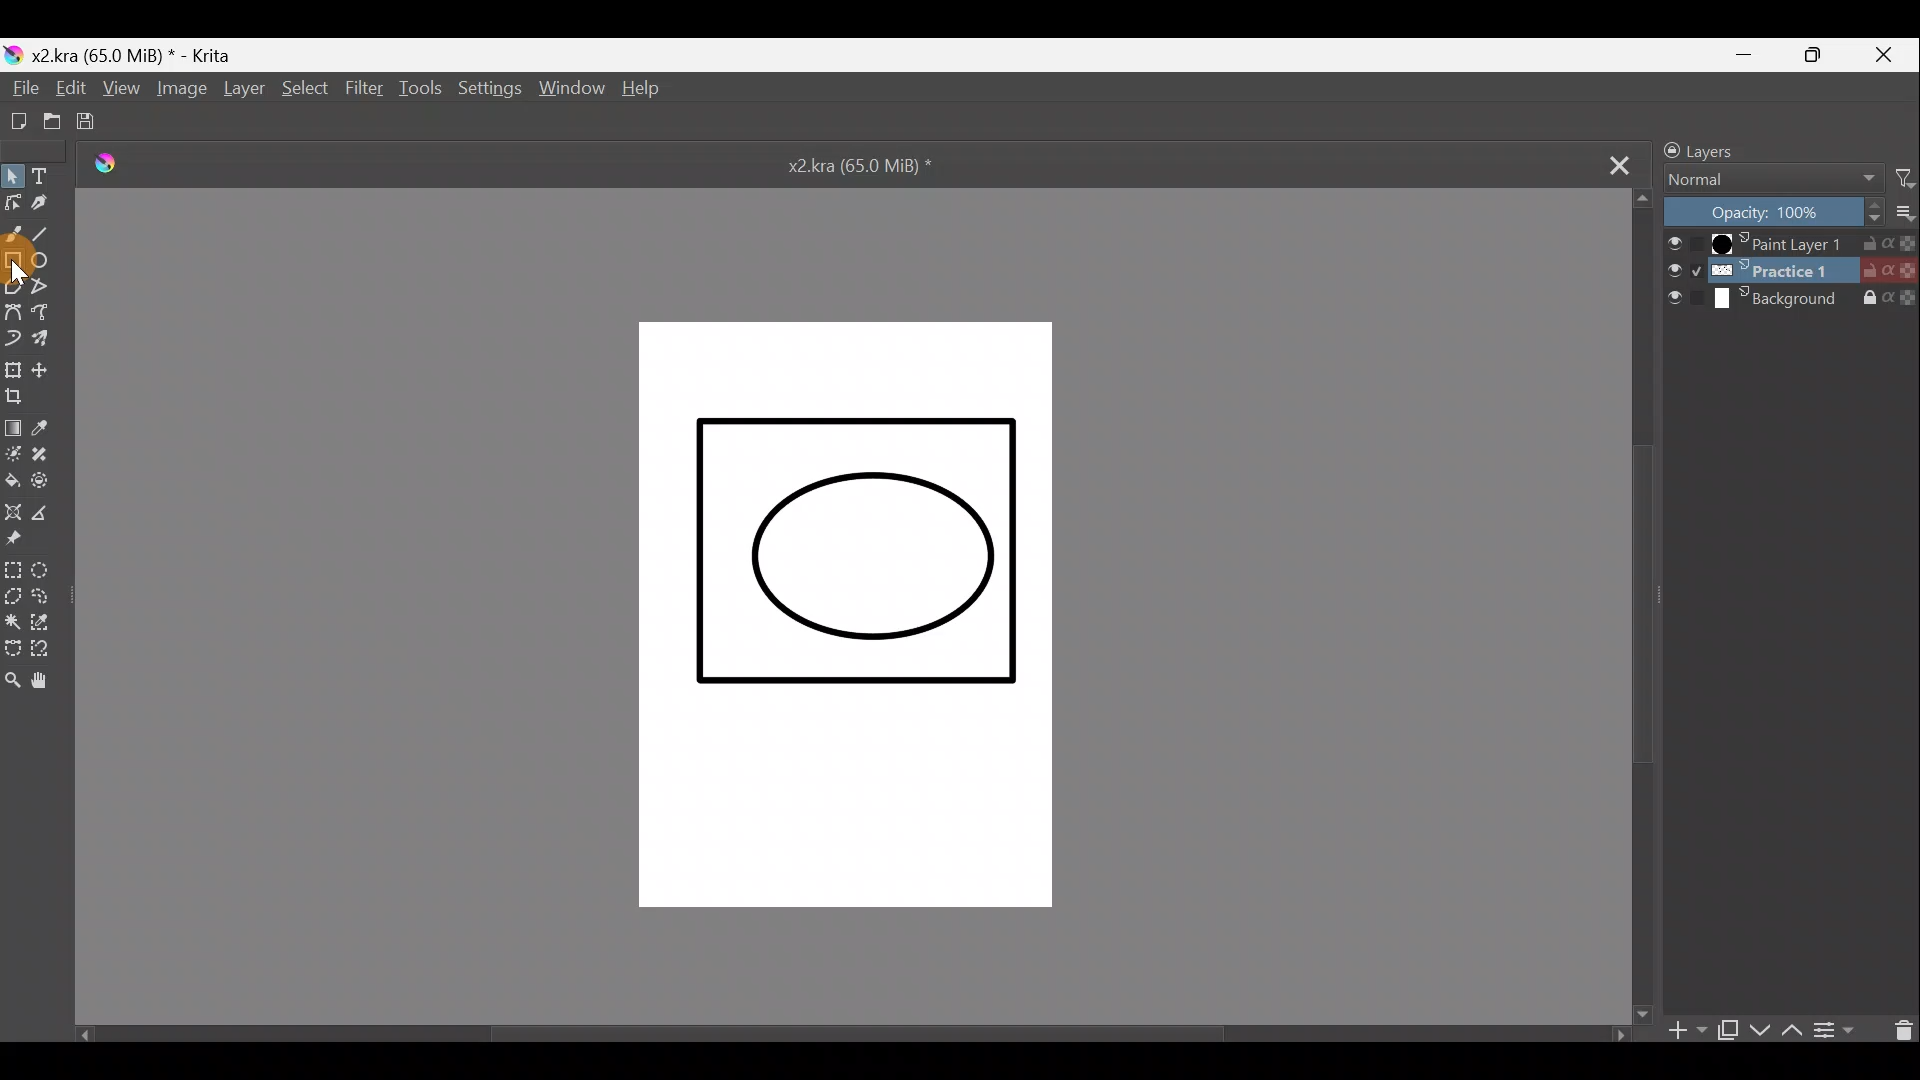 This screenshot has height=1080, width=1920. I want to click on Line tool, so click(51, 237).